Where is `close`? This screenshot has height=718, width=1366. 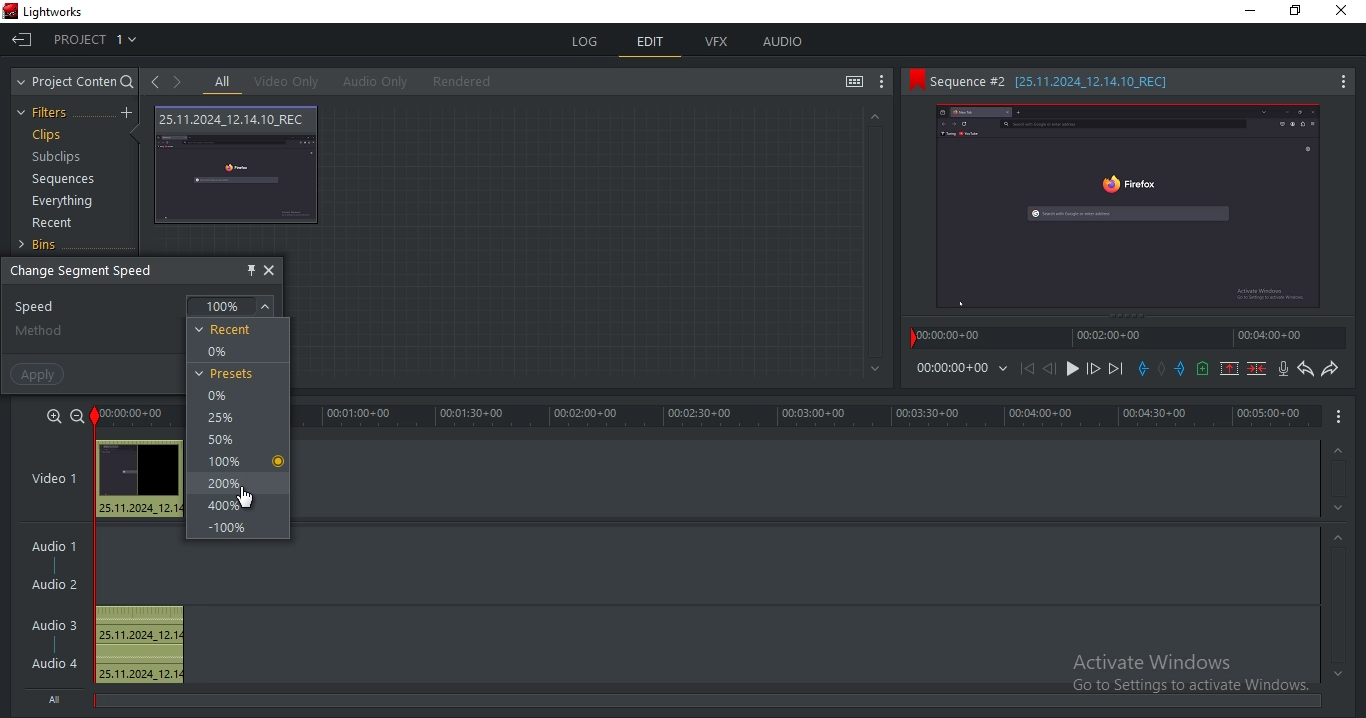
close is located at coordinates (270, 270).